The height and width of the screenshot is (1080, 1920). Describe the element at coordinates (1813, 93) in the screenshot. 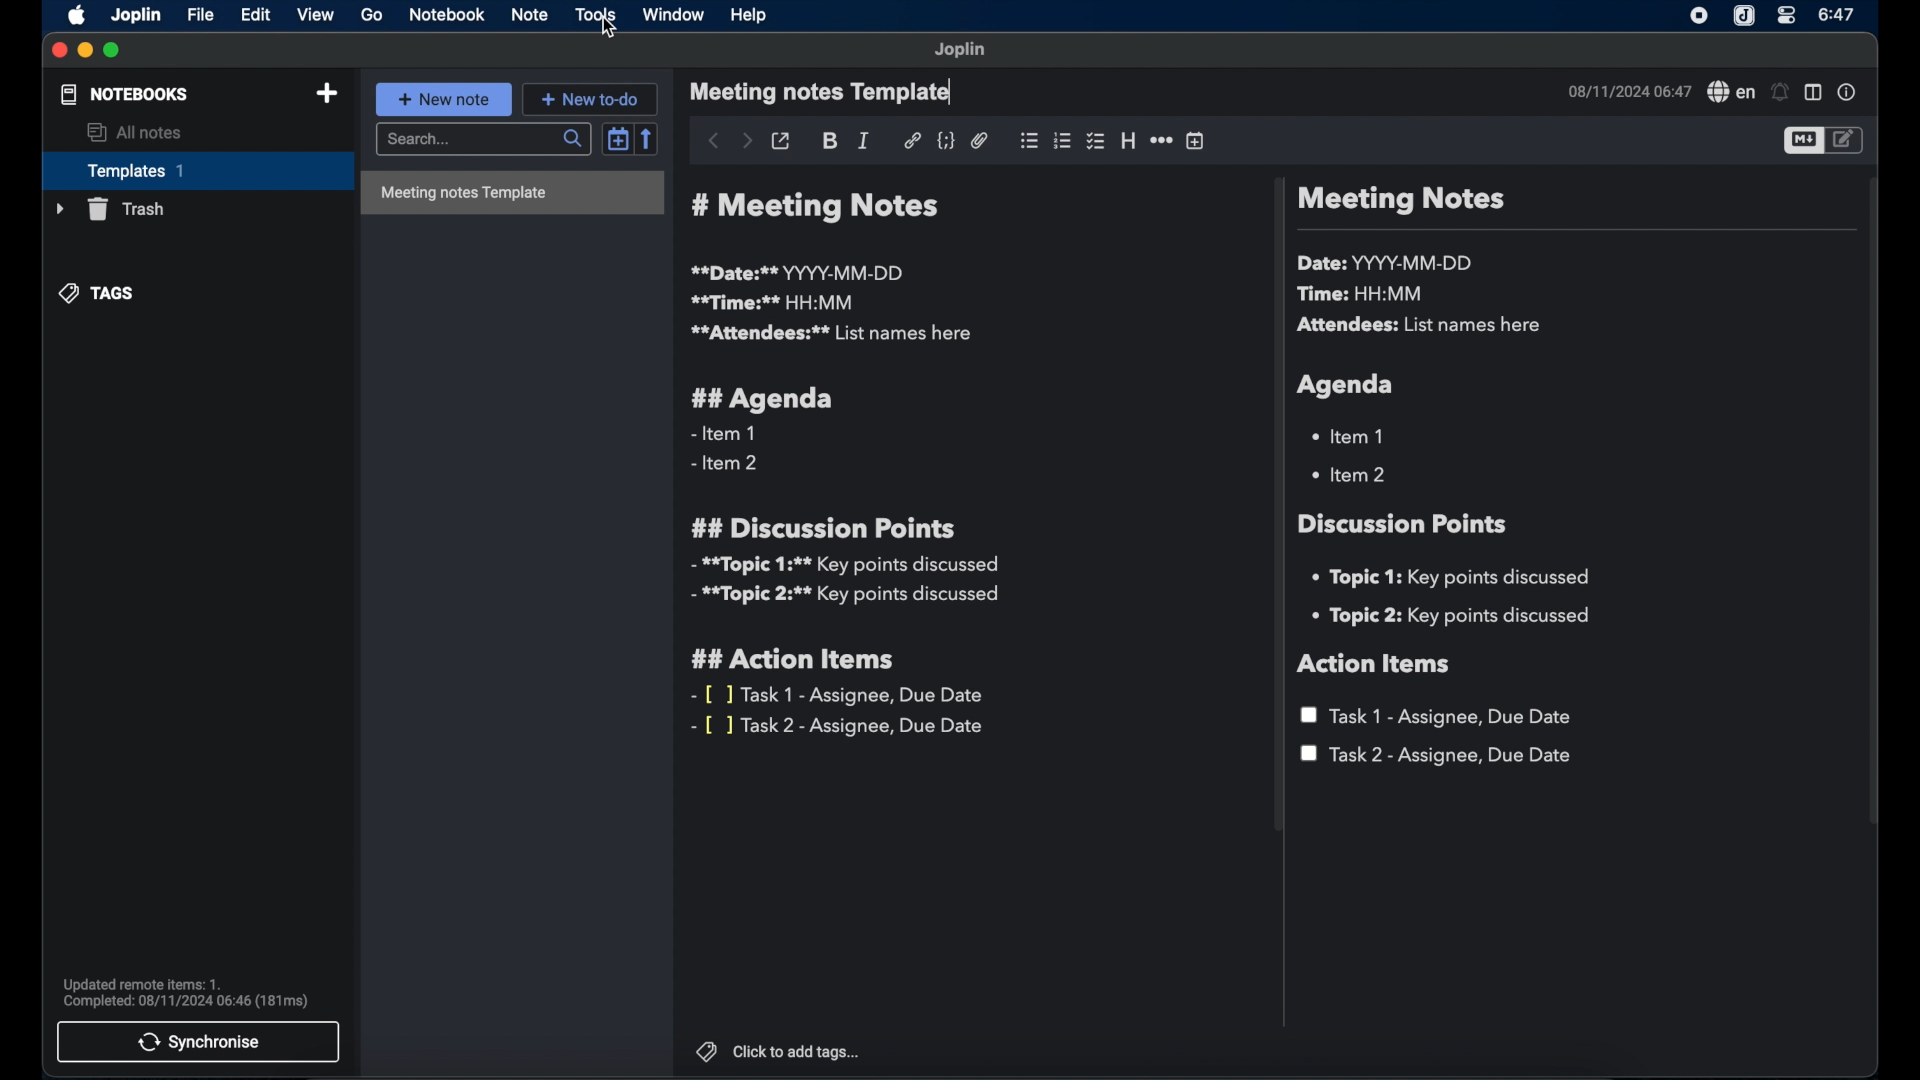

I see `toggle editor layout` at that location.